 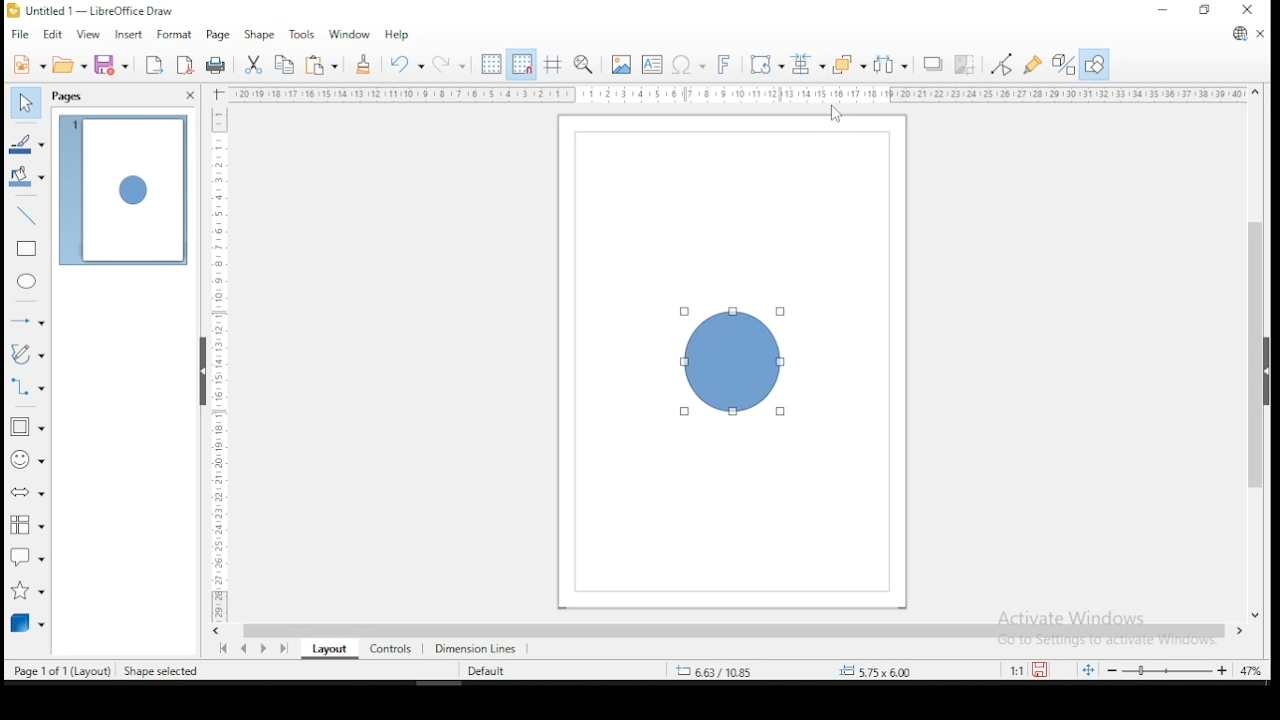 What do you see at coordinates (27, 622) in the screenshot?
I see `3D objects` at bounding box center [27, 622].